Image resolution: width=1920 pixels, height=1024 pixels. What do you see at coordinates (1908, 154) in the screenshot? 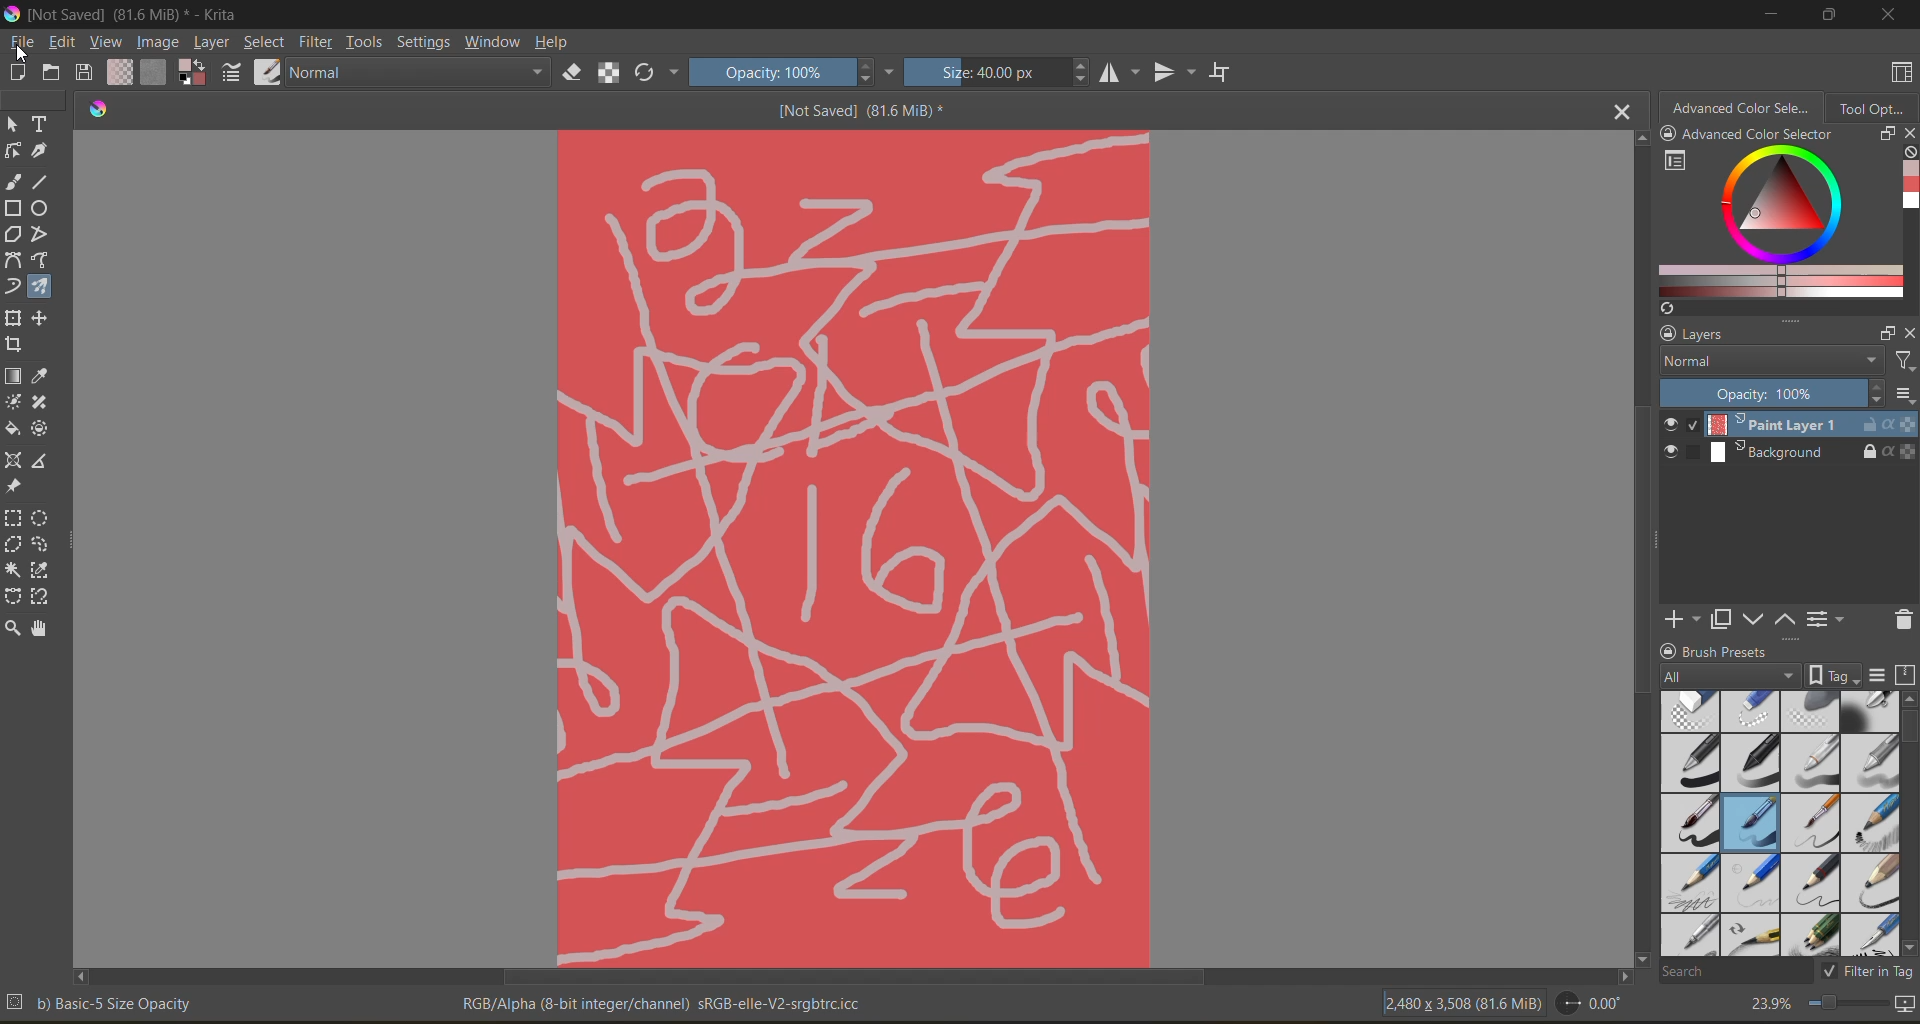
I see `clear all color history` at bounding box center [1908, 154].